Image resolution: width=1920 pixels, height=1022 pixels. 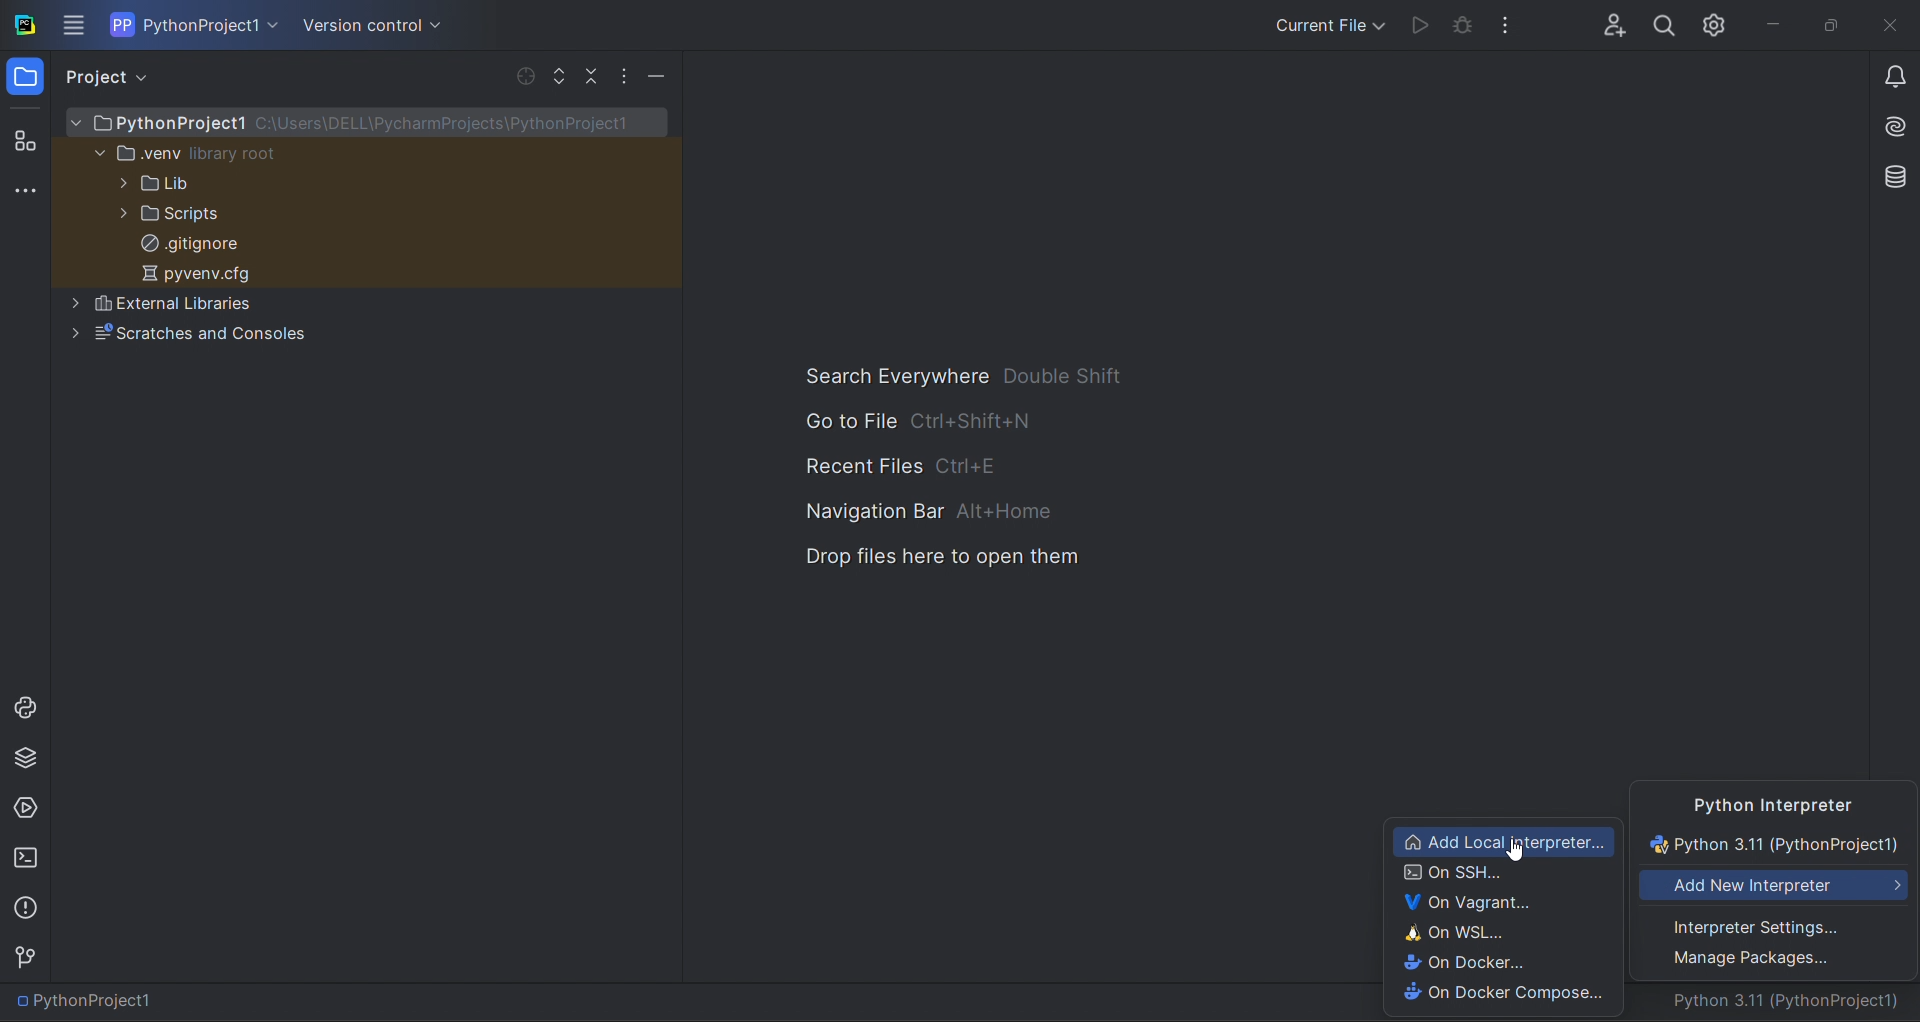 I want to click on services, so click(x=26, y=810).